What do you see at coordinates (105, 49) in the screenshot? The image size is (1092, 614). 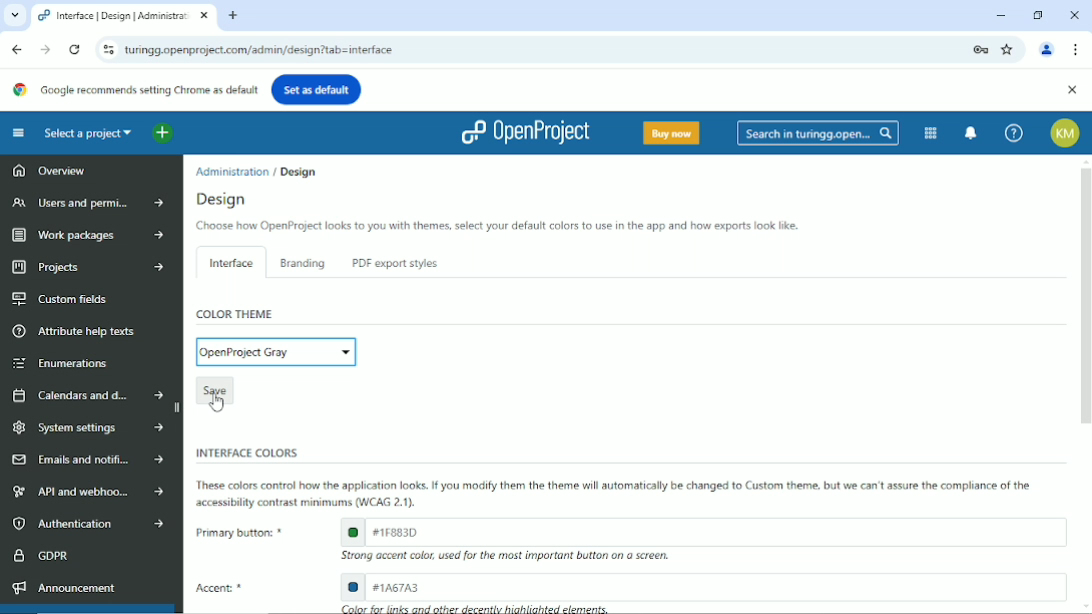 I see `View site information` at bounding box center [105, 49].